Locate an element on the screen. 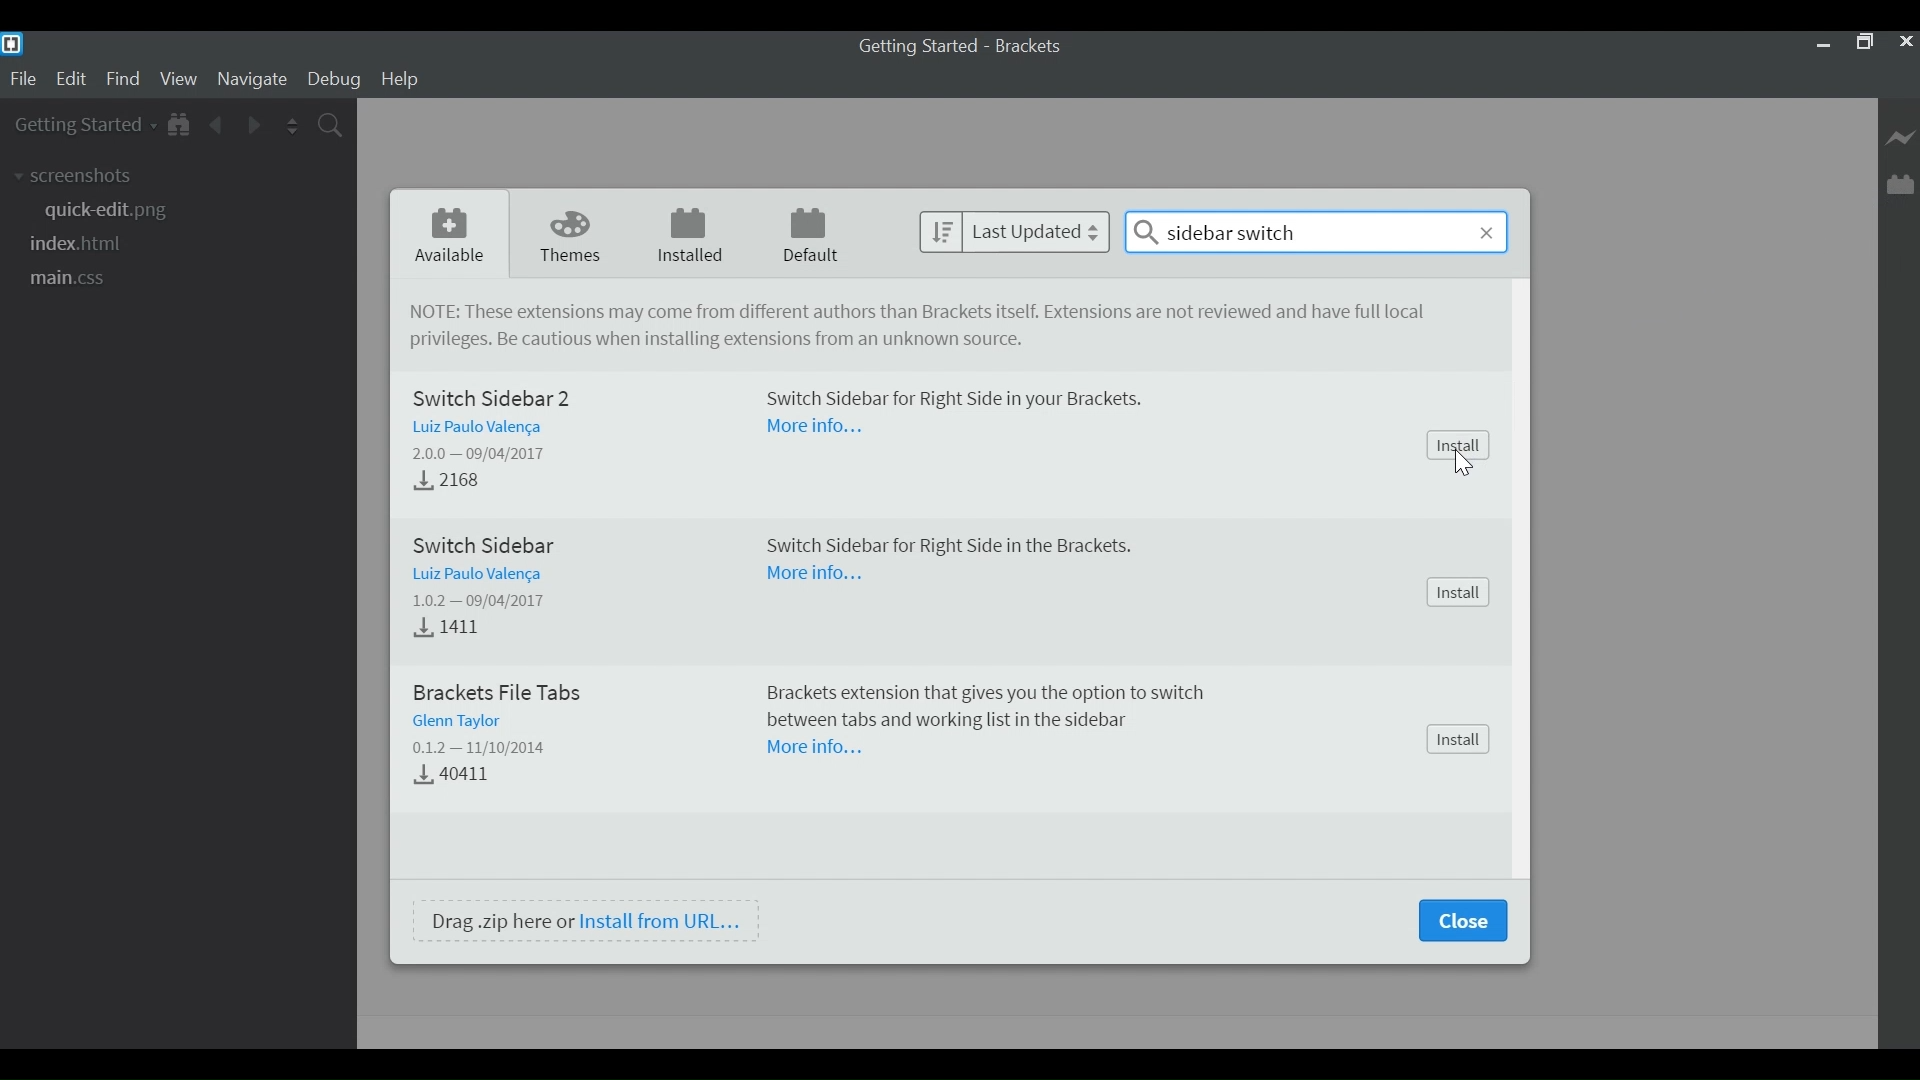 This screenshot has height=1080, width=1920. Find is located at coordinates (123, 80).